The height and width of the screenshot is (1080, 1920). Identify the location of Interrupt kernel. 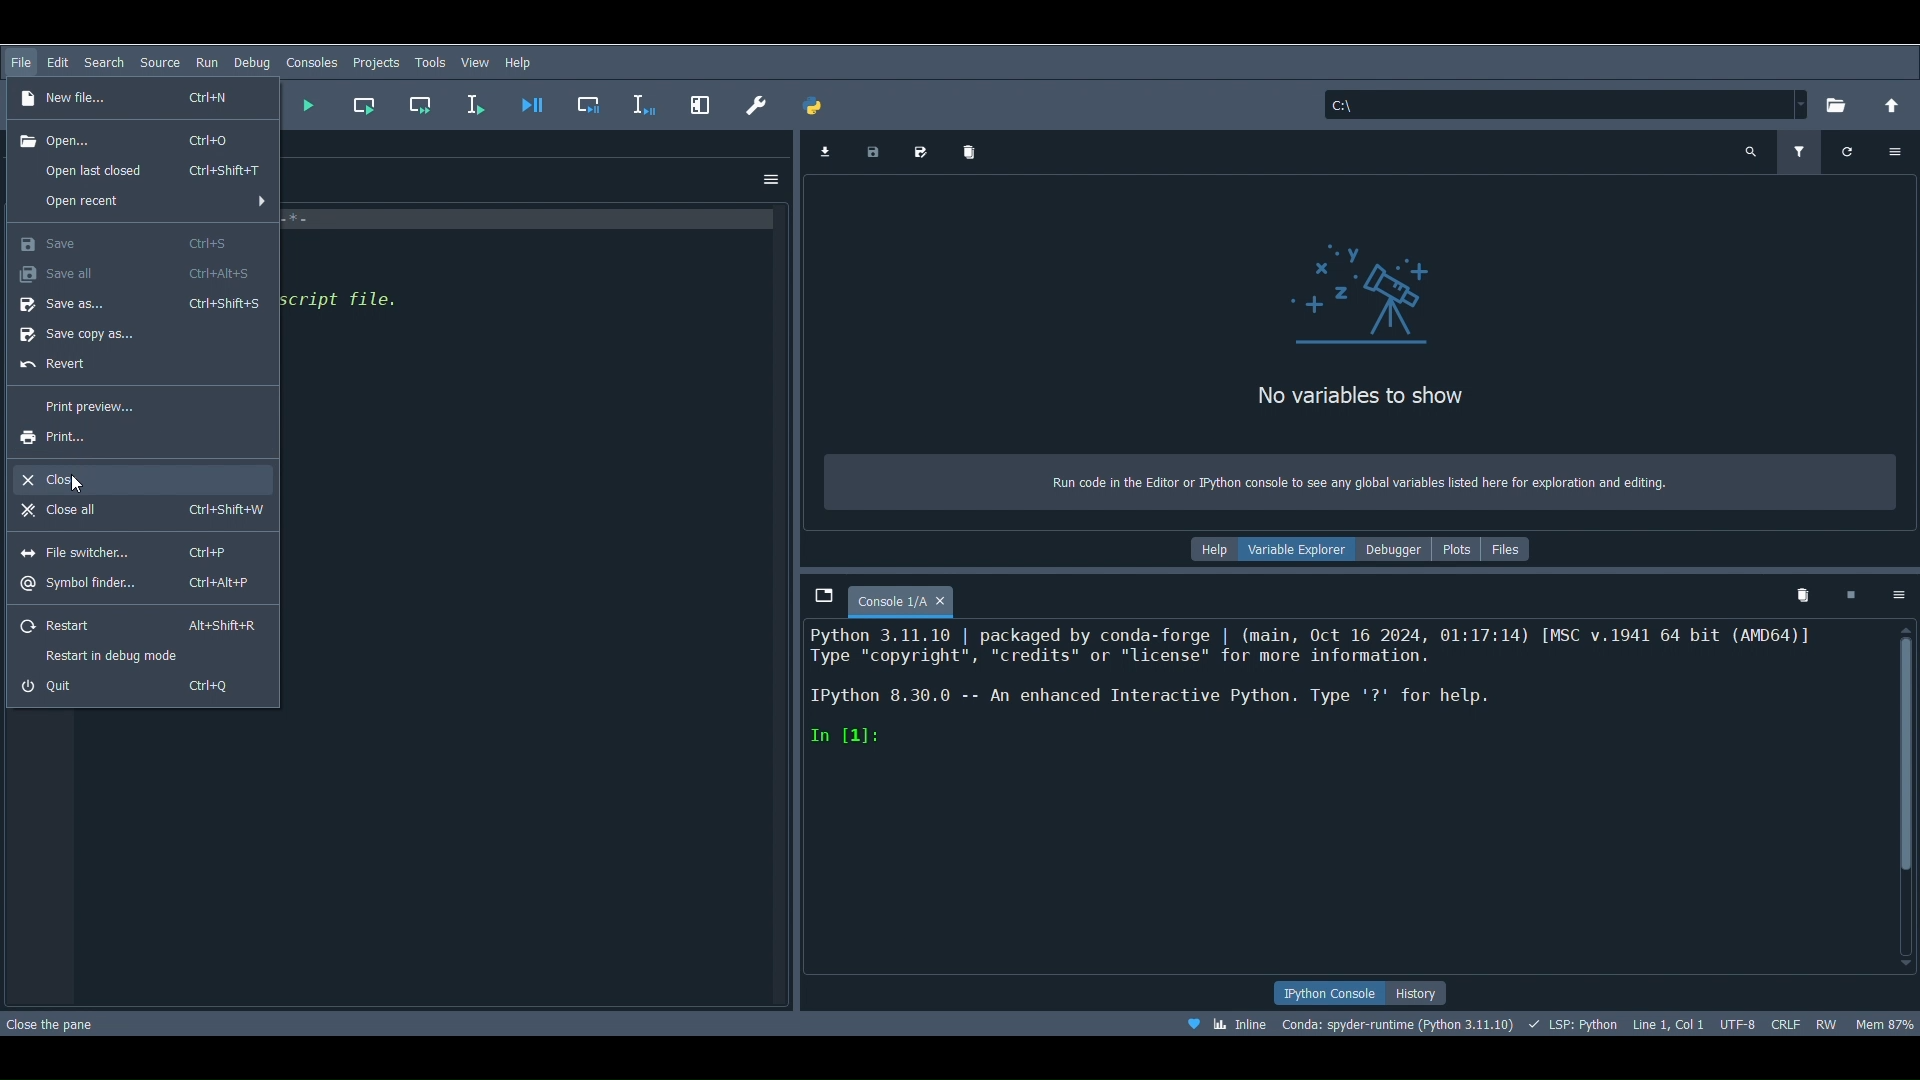
(1852, 593).